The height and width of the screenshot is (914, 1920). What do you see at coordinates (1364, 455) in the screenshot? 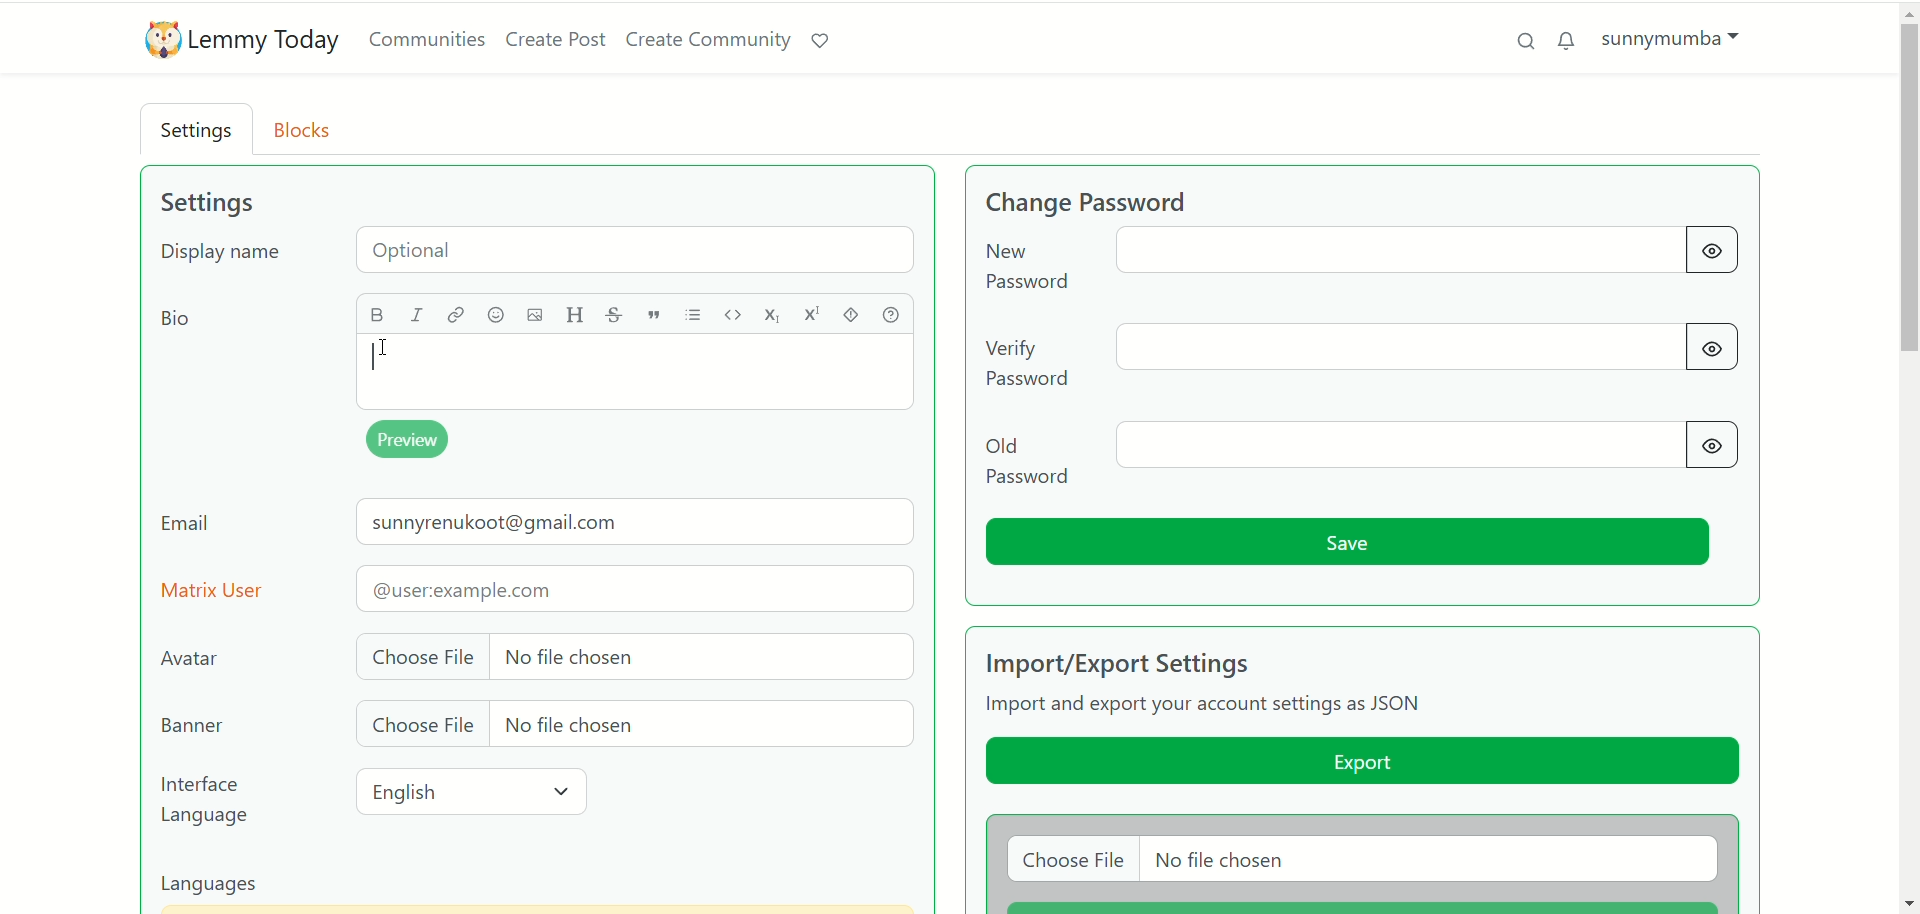
I see `old password` at bounding box center [1364, 455].